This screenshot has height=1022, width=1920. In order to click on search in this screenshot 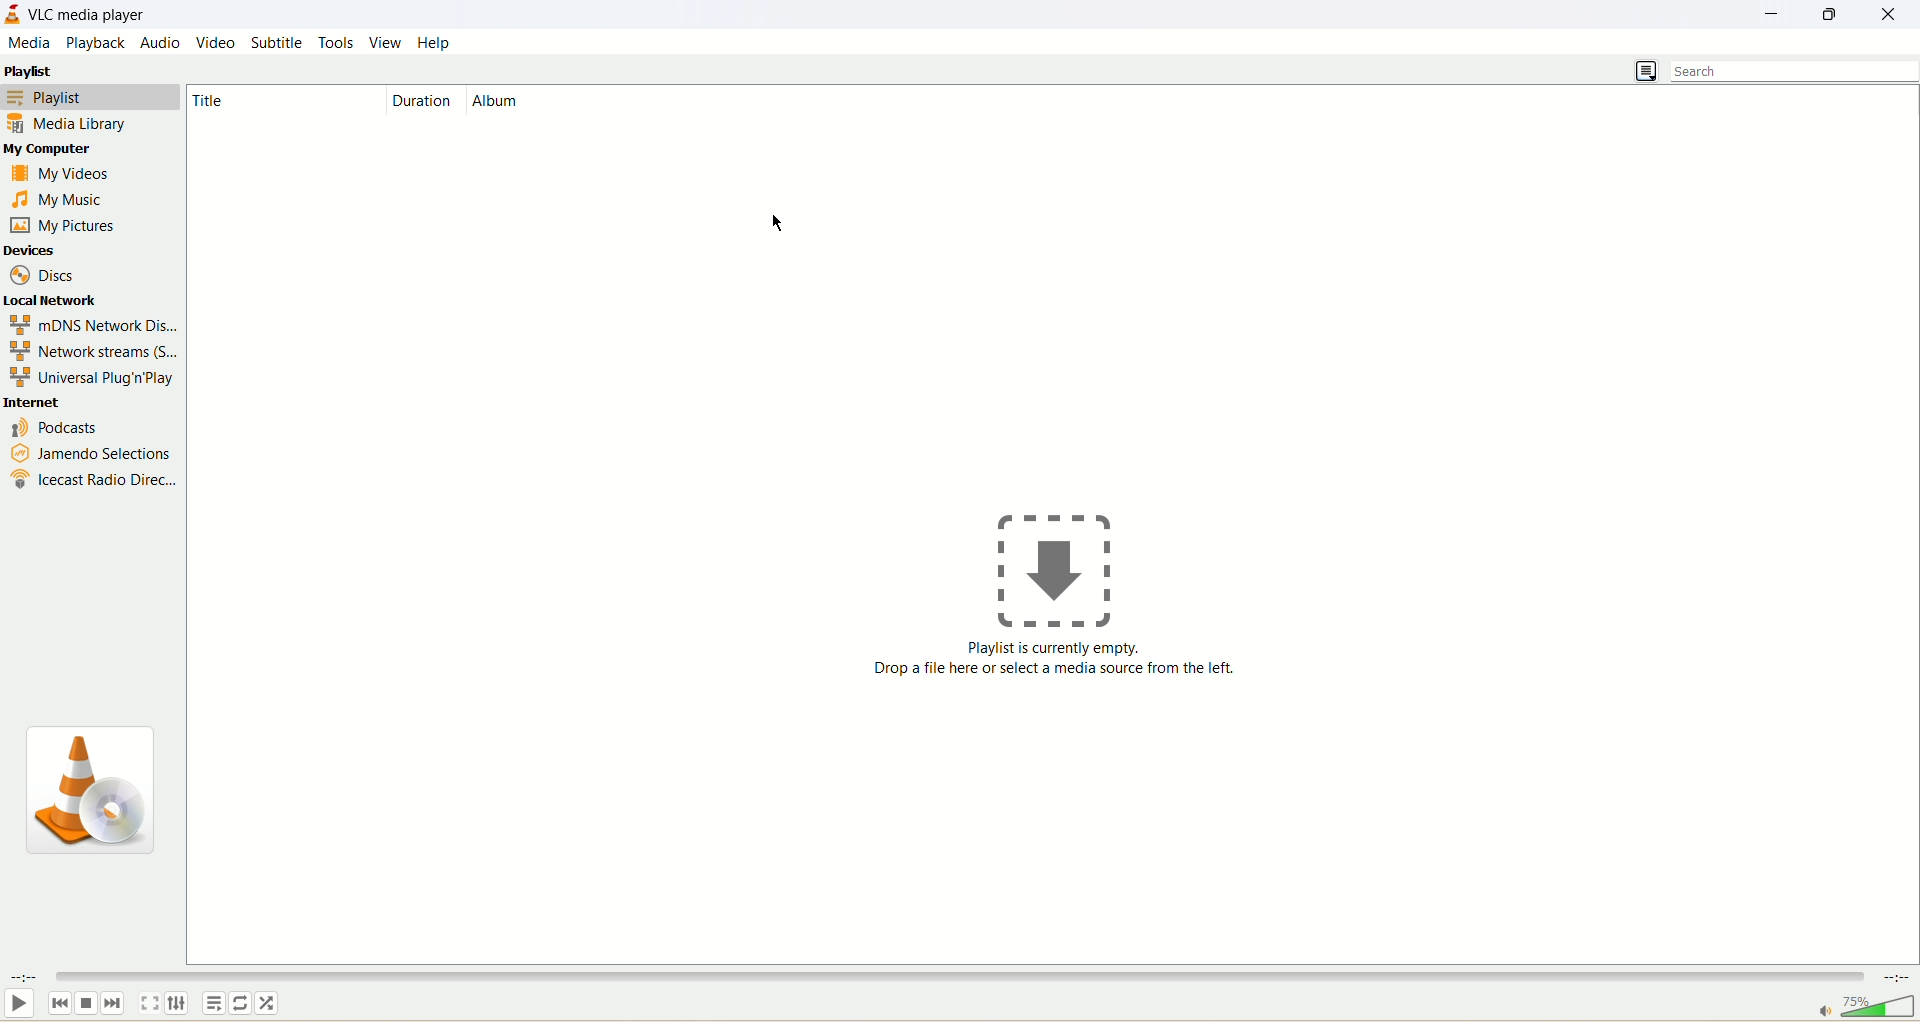, I will do `click(1795, 71)`.